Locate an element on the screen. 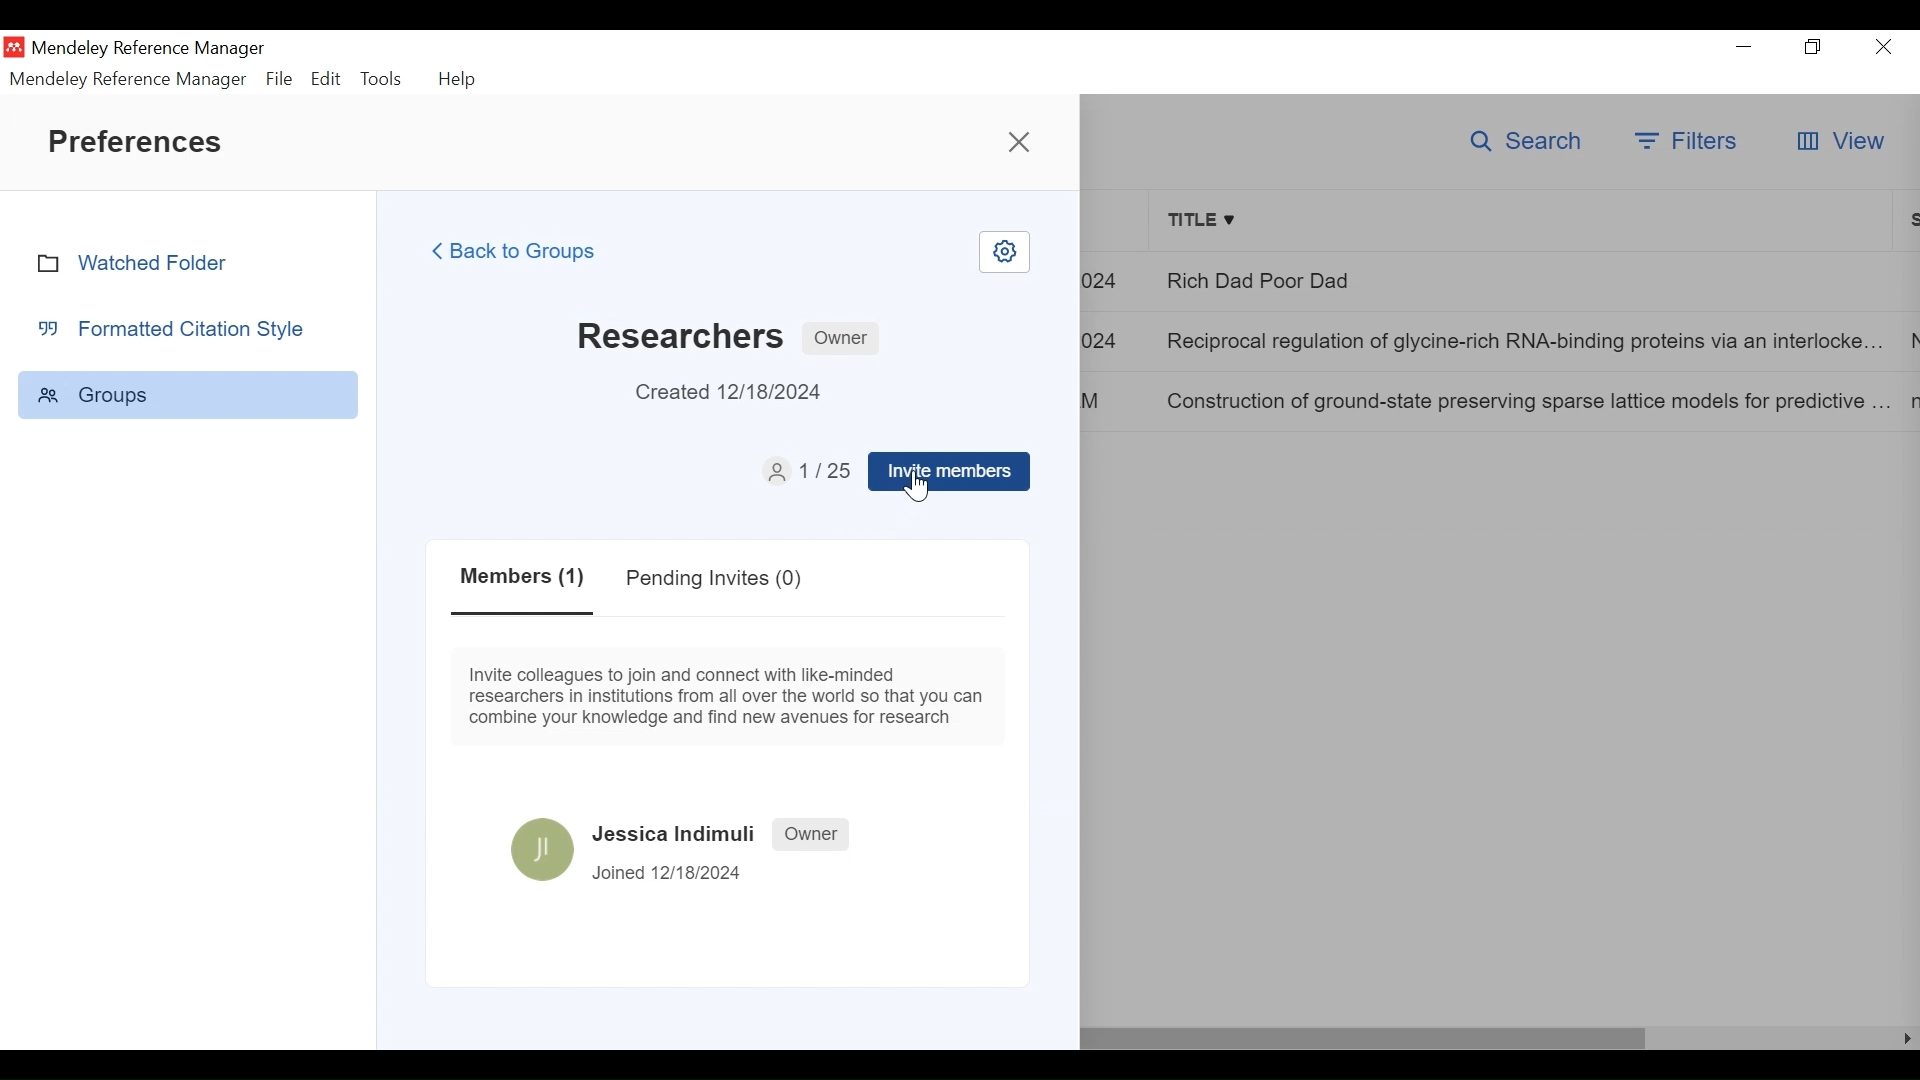 This screenshot has width=1920, height=1080. Jessica Indimuli is located at coordinates (676, 834).